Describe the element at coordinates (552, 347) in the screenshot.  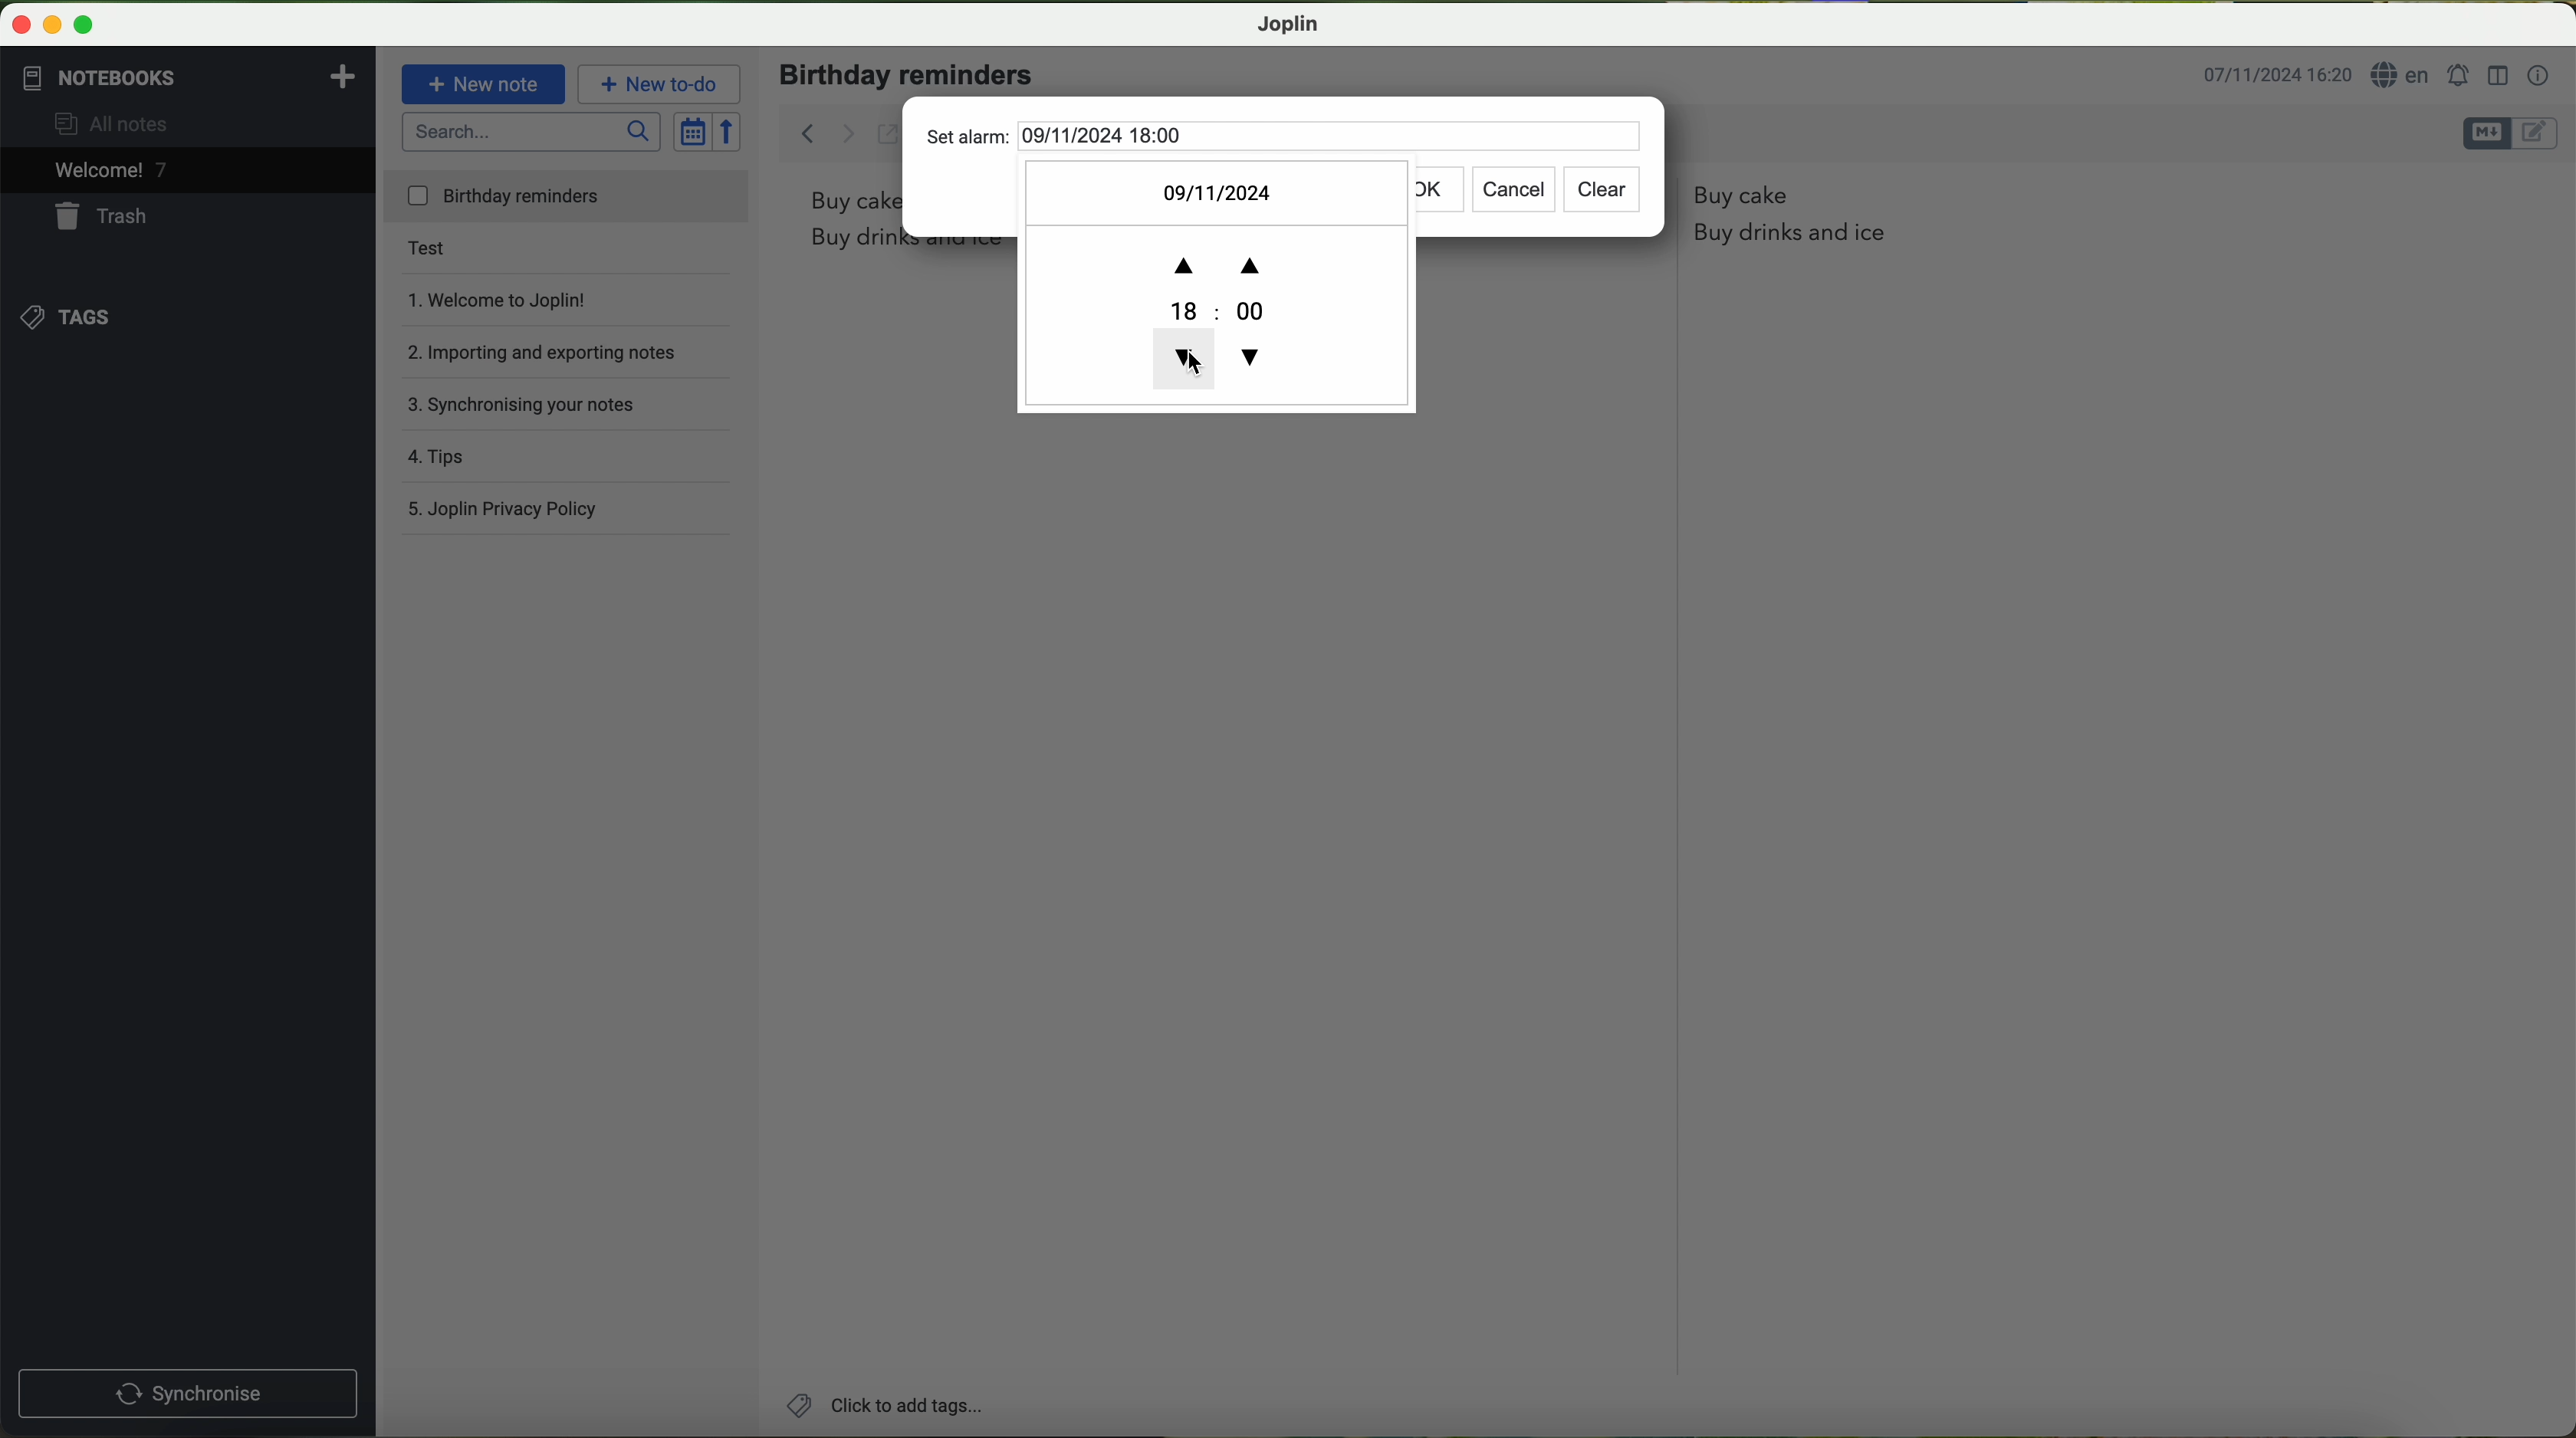
I see `importing and exporting notes` at that location.